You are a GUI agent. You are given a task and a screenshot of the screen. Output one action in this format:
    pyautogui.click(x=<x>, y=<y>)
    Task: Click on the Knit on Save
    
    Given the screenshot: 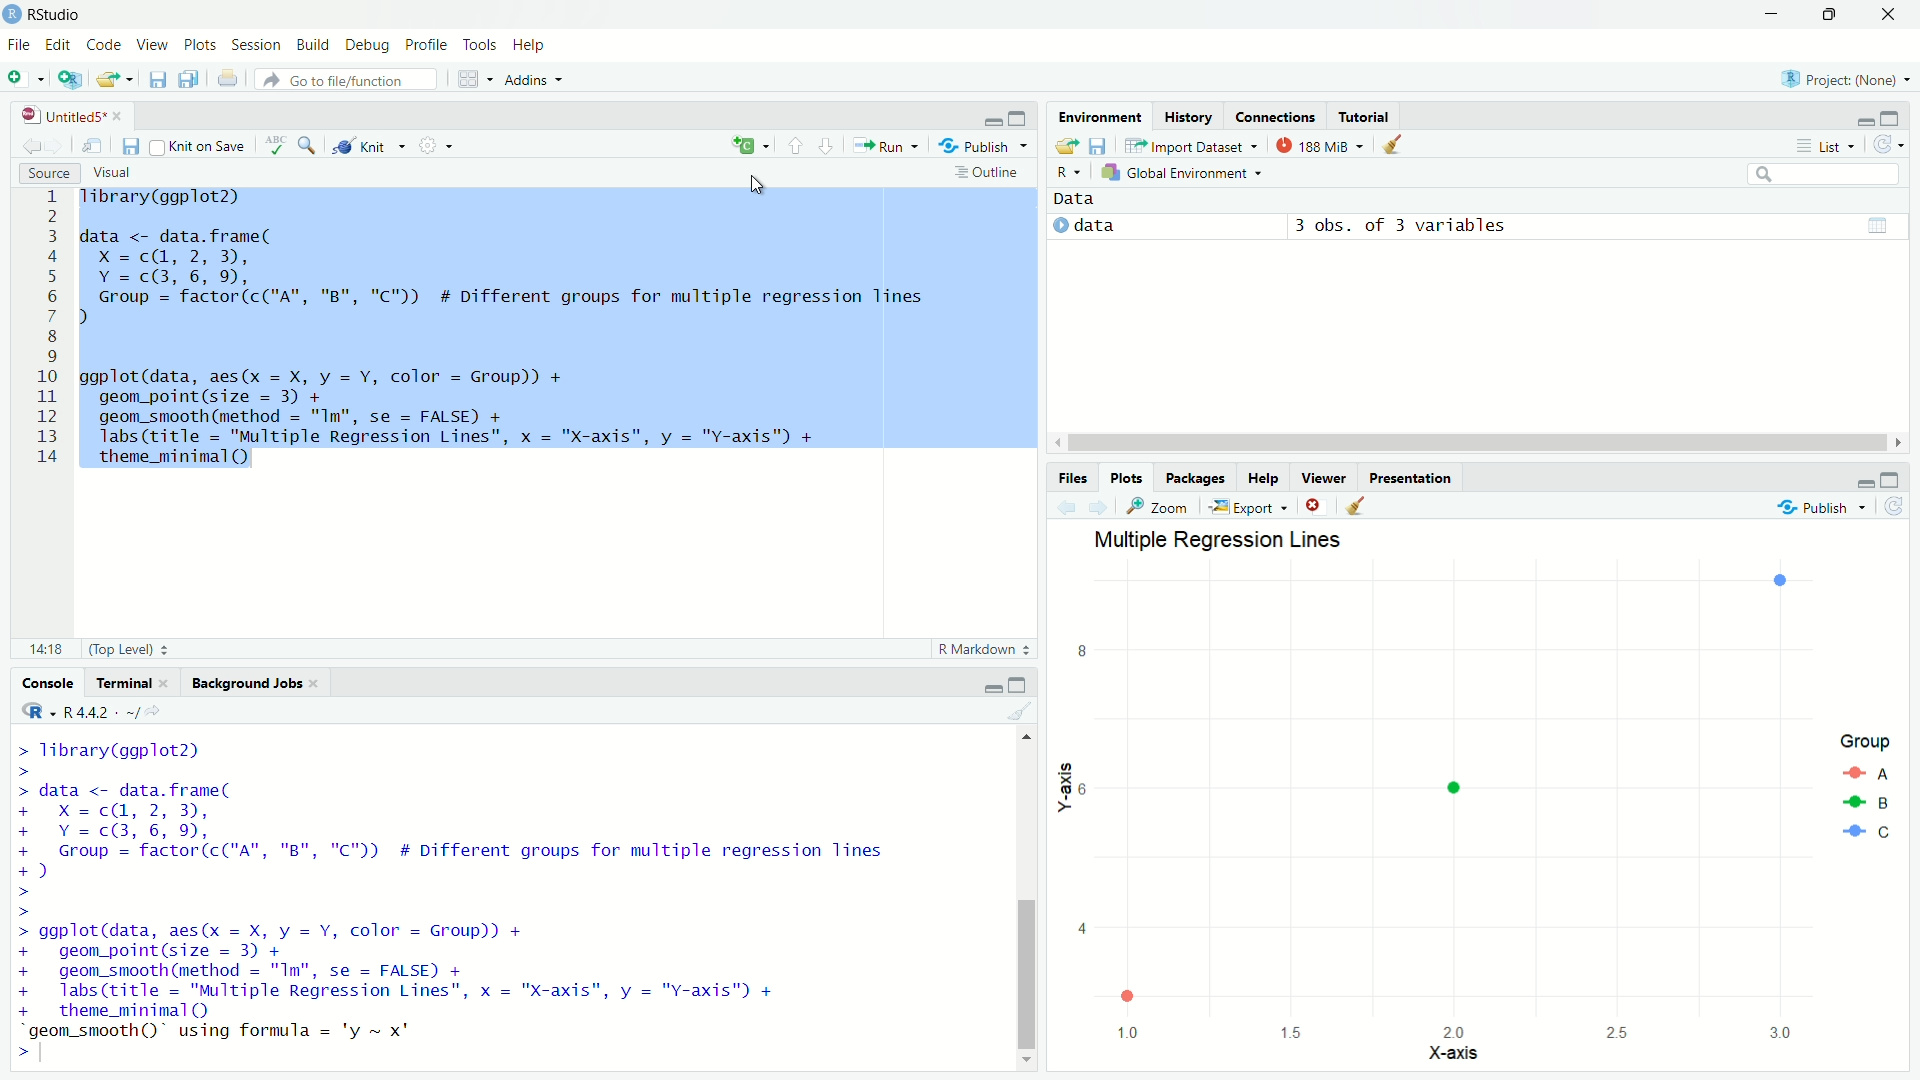 What is the action you would take?
    pyautogui.click(x=200, y=146)
    